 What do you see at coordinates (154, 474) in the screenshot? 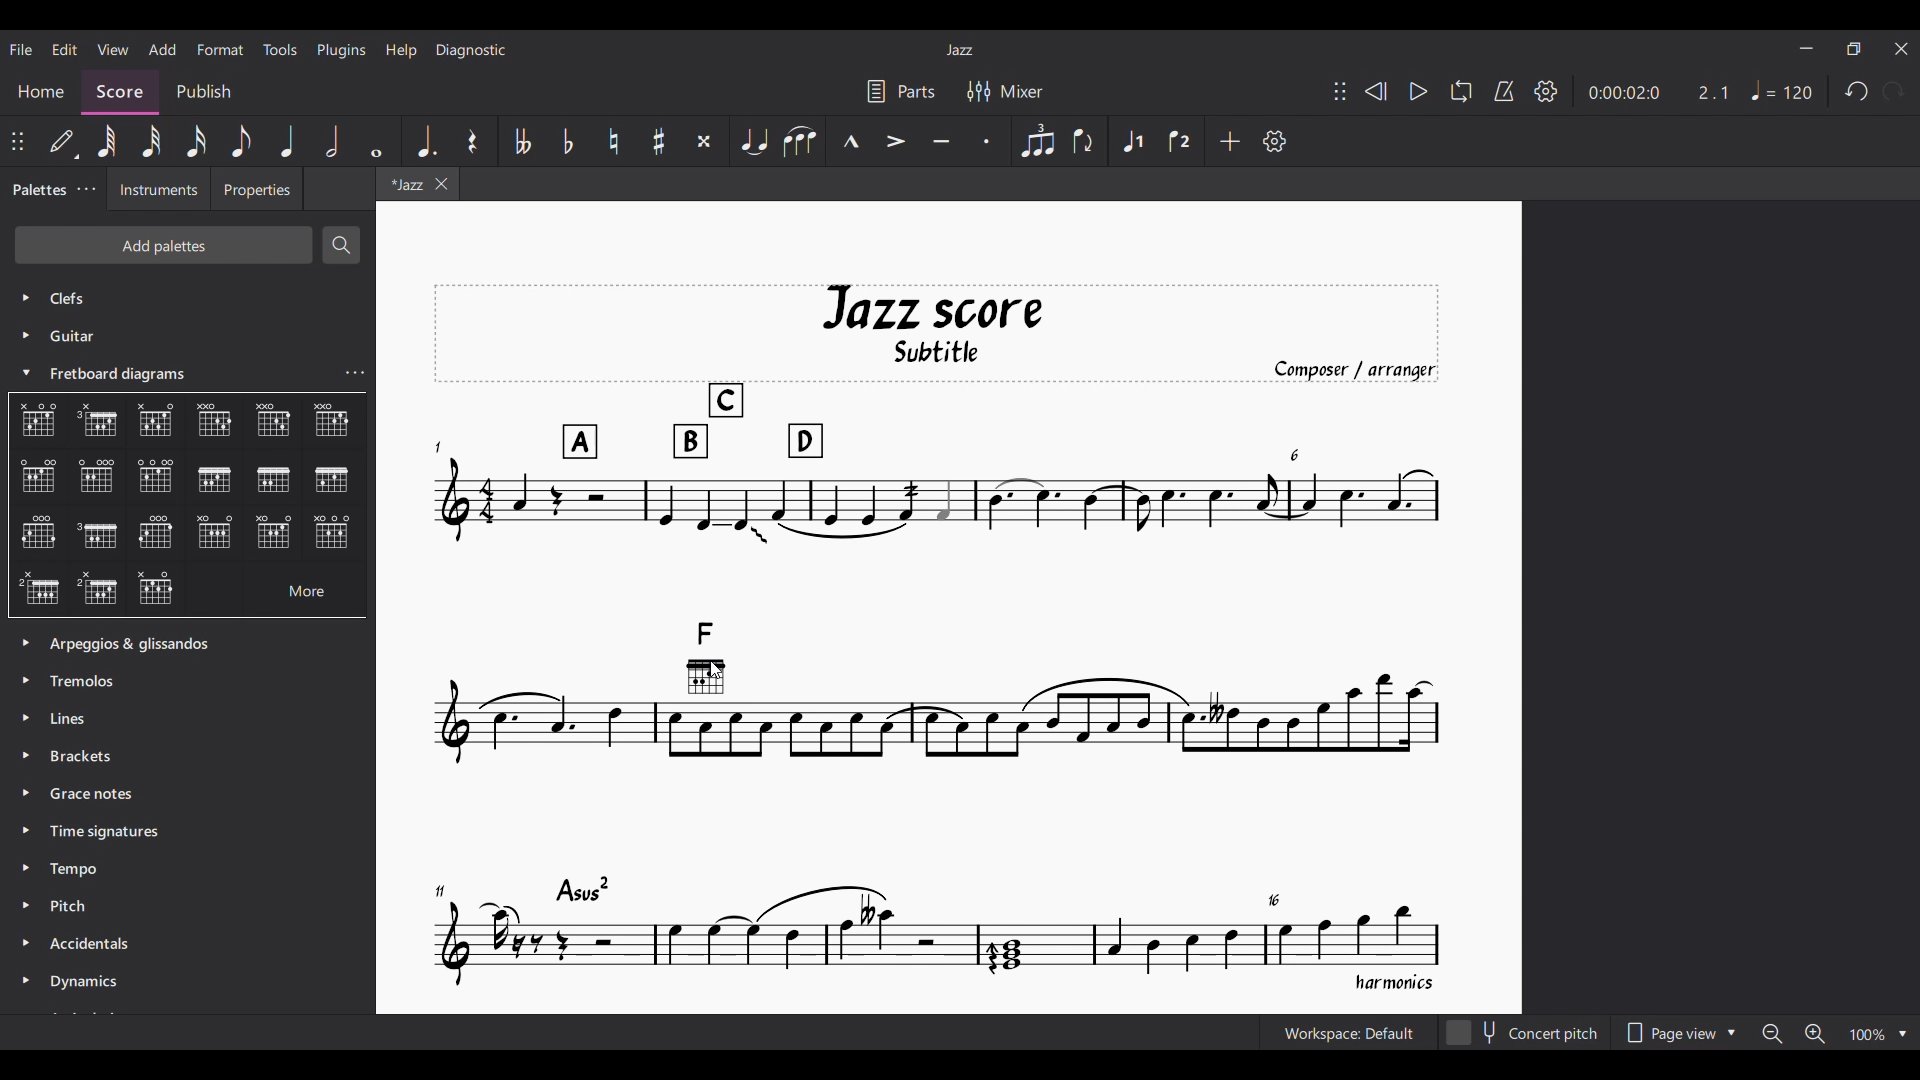
I see `Chart 8` at bounding box center [154, 474].